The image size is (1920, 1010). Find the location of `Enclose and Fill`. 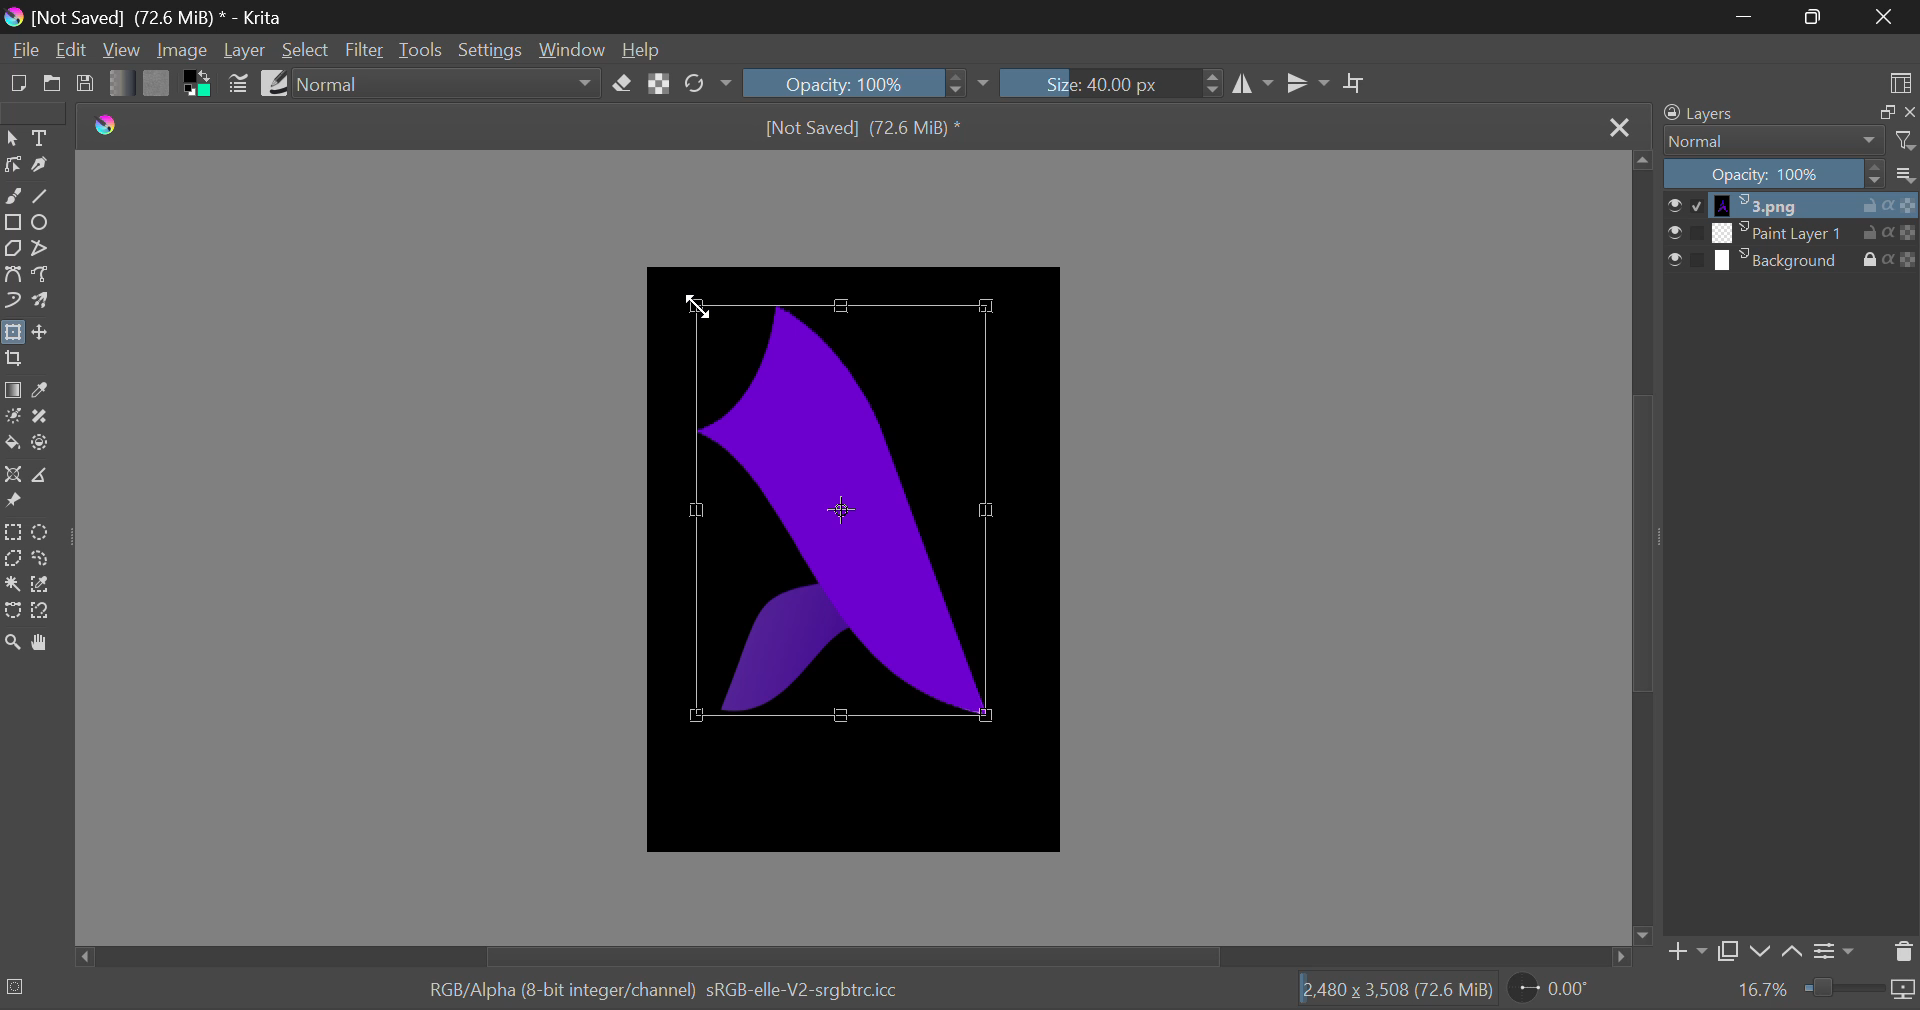

Enclose and Fill is located at coordinates (46, 446).